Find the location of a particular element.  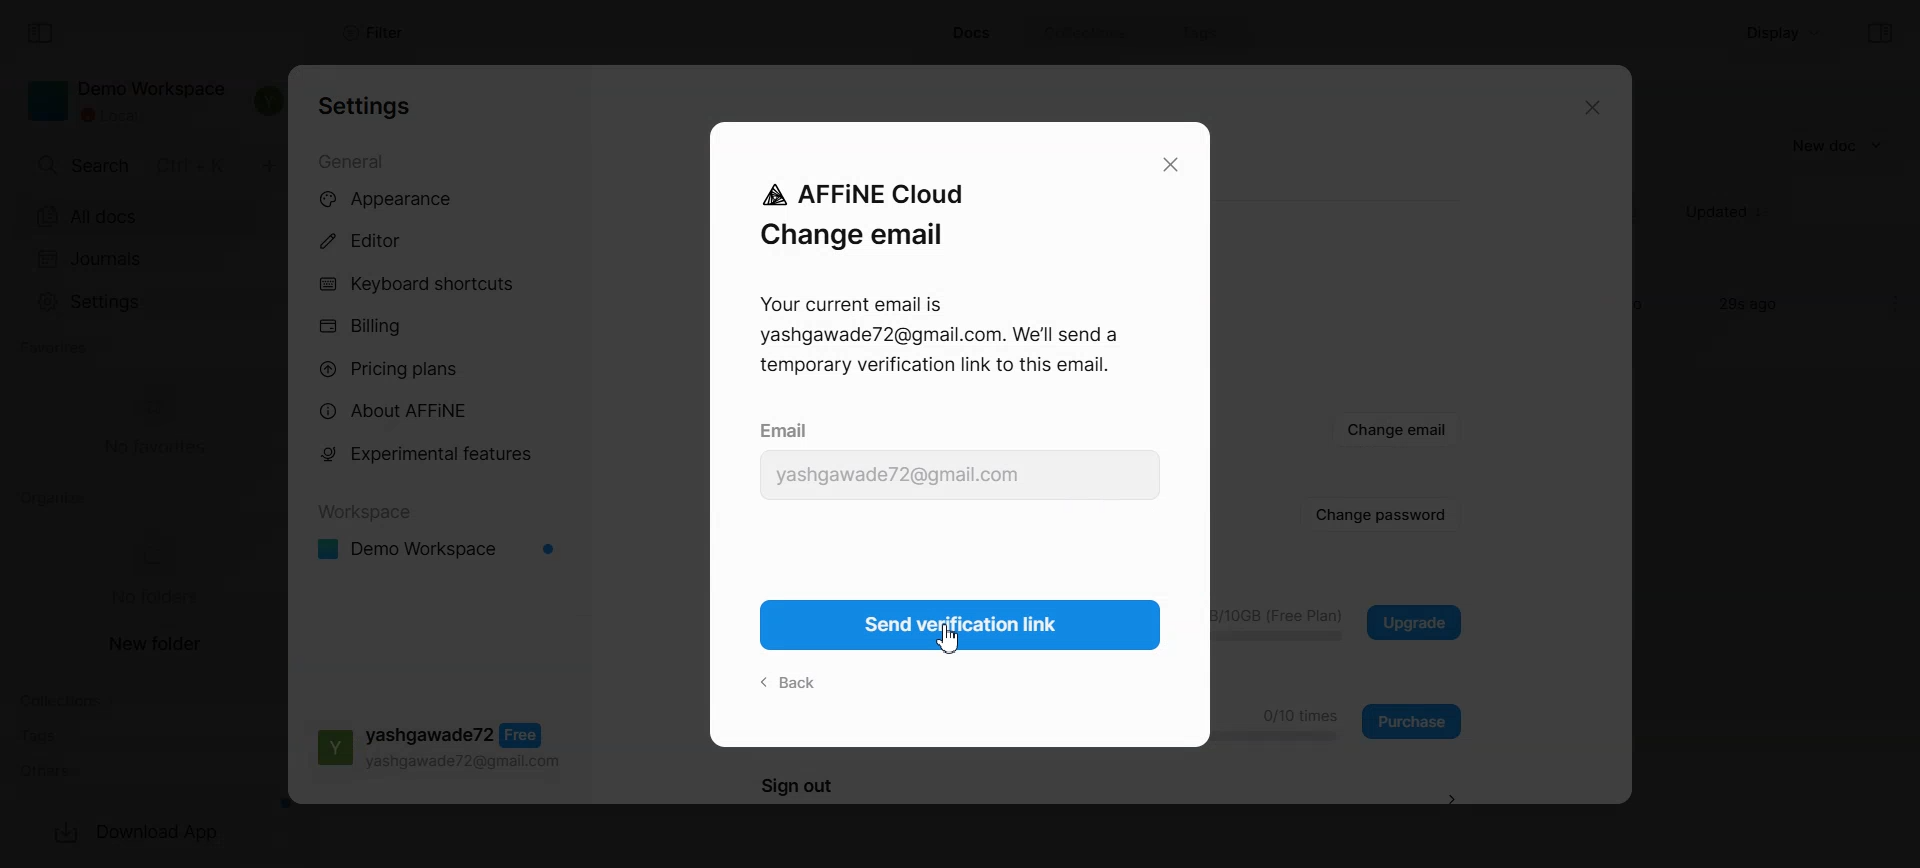

change email is located at coordinates (851, 238).